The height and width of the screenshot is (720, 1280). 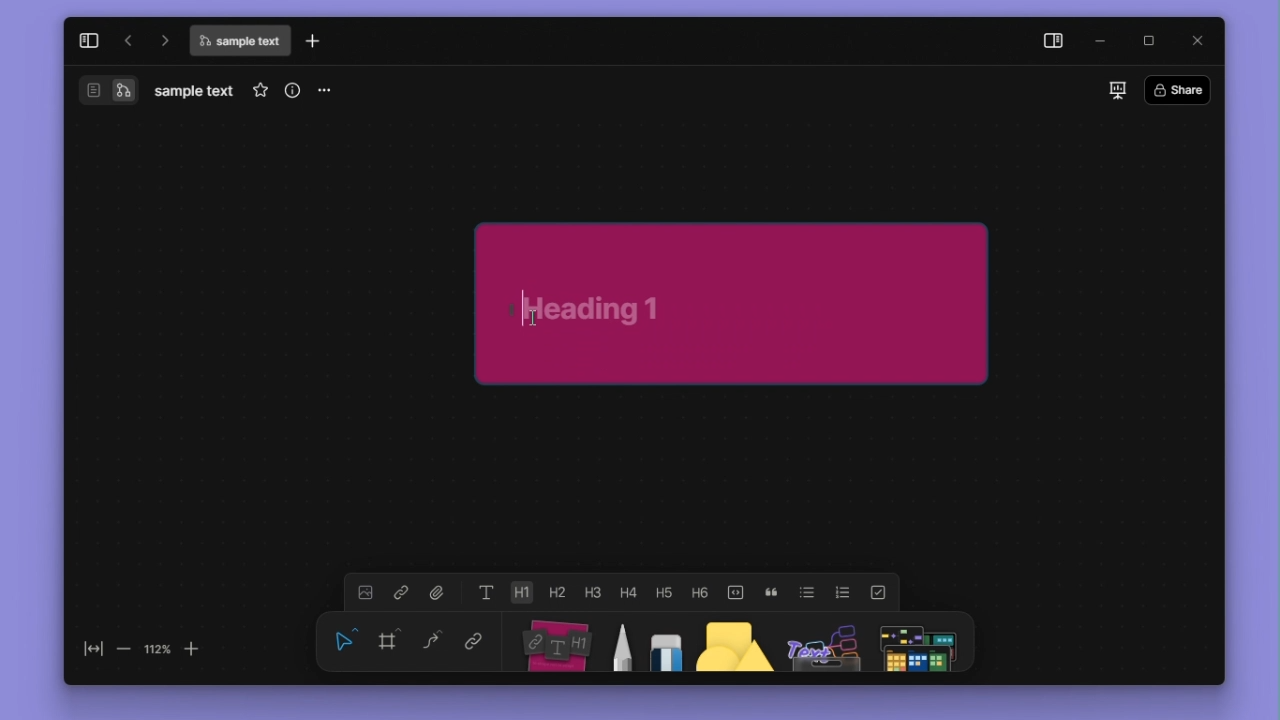 What do you see at coordinates (735, 593) in the screenshot?
I see `code block` at bounding box center [735, 593].